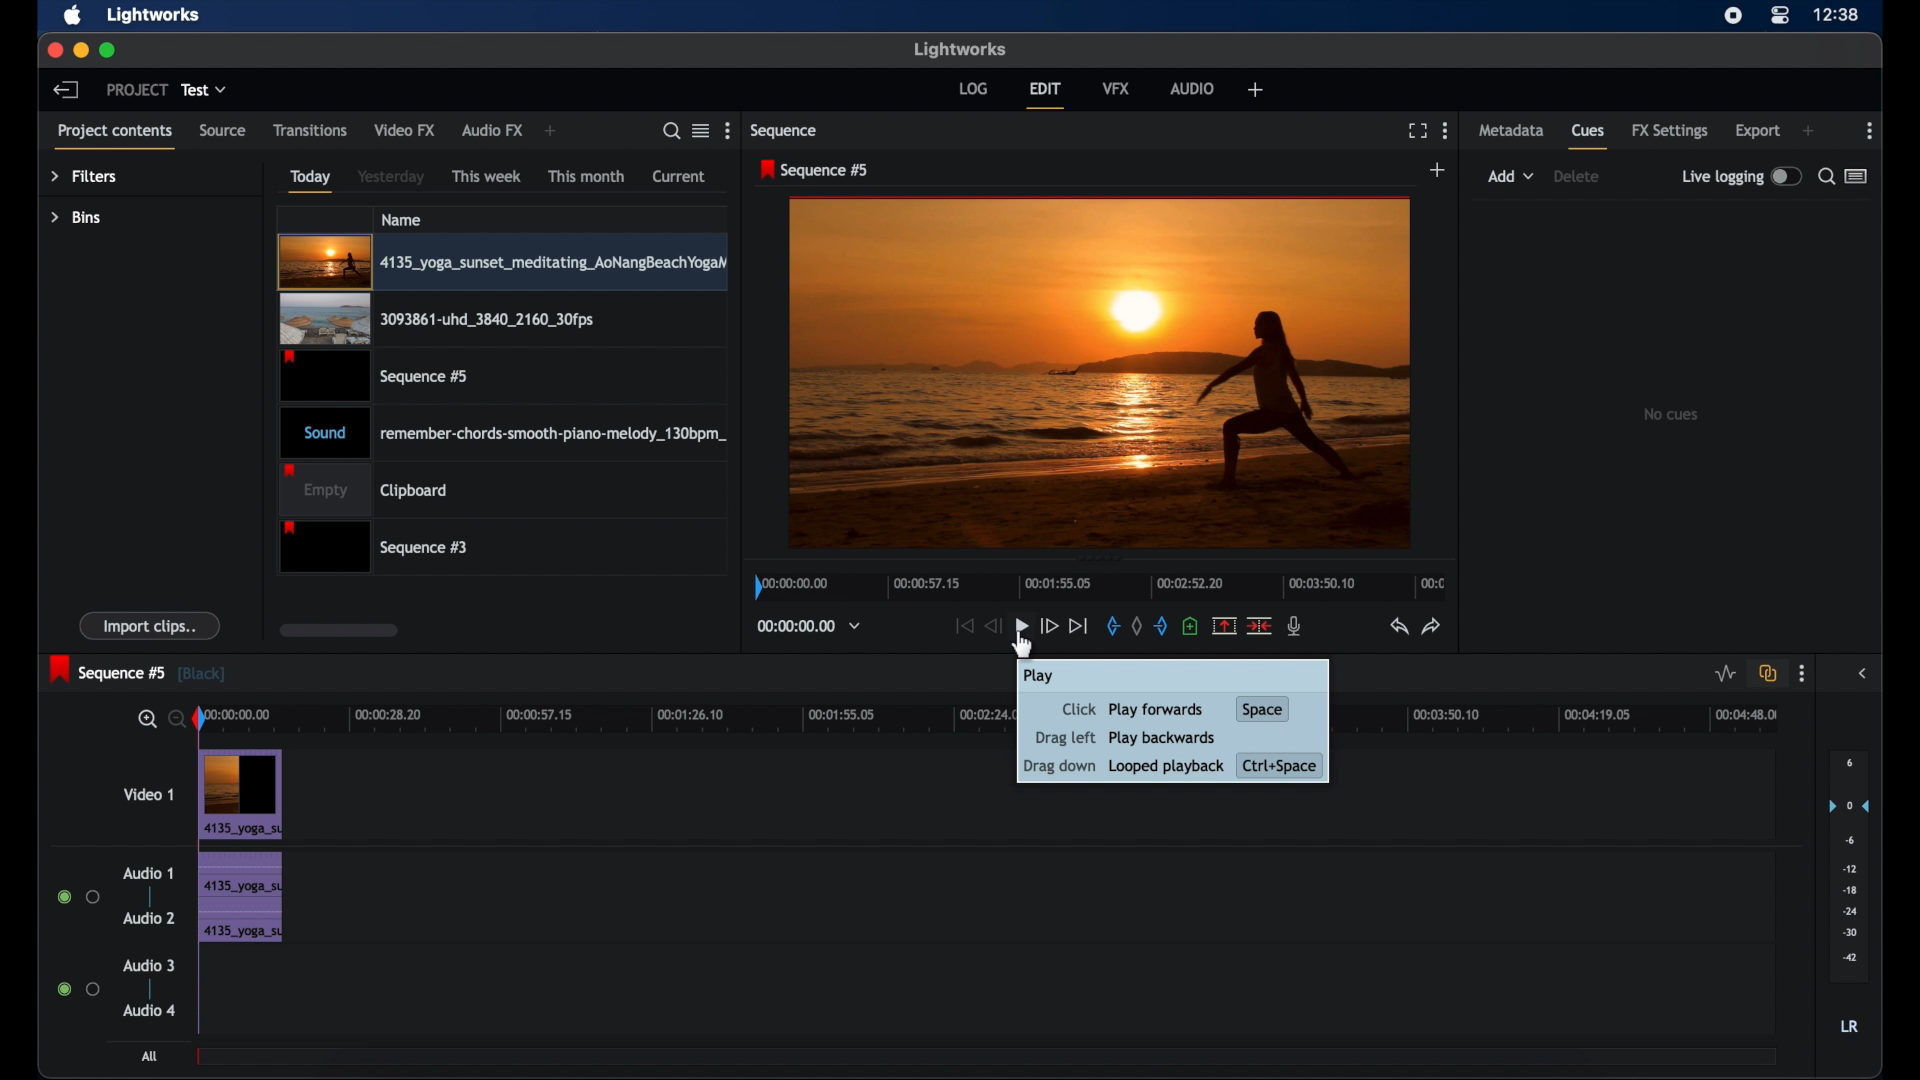 The height and width of the screenshot is (1080, 1920). Describe the element at coordinates (1256, 91) in the screenshot. I see `add` at that location.